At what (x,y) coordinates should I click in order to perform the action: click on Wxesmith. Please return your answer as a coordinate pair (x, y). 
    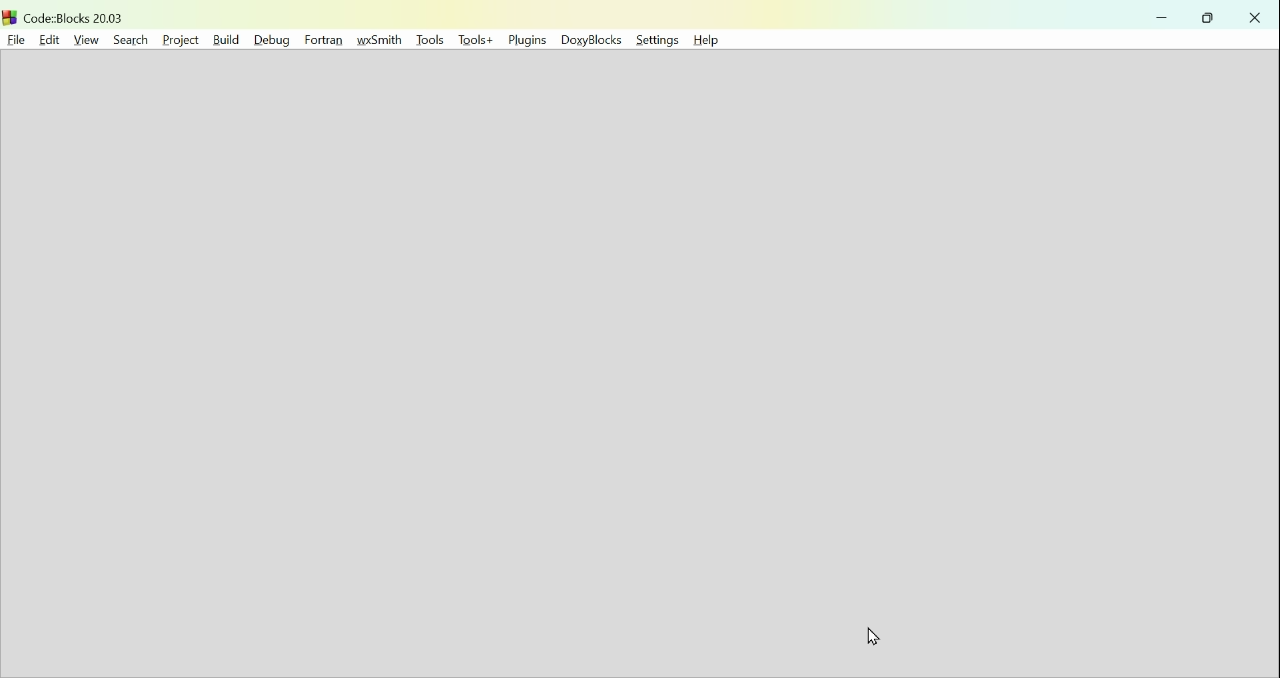
    Looking at the image, I should click on (382, 40).